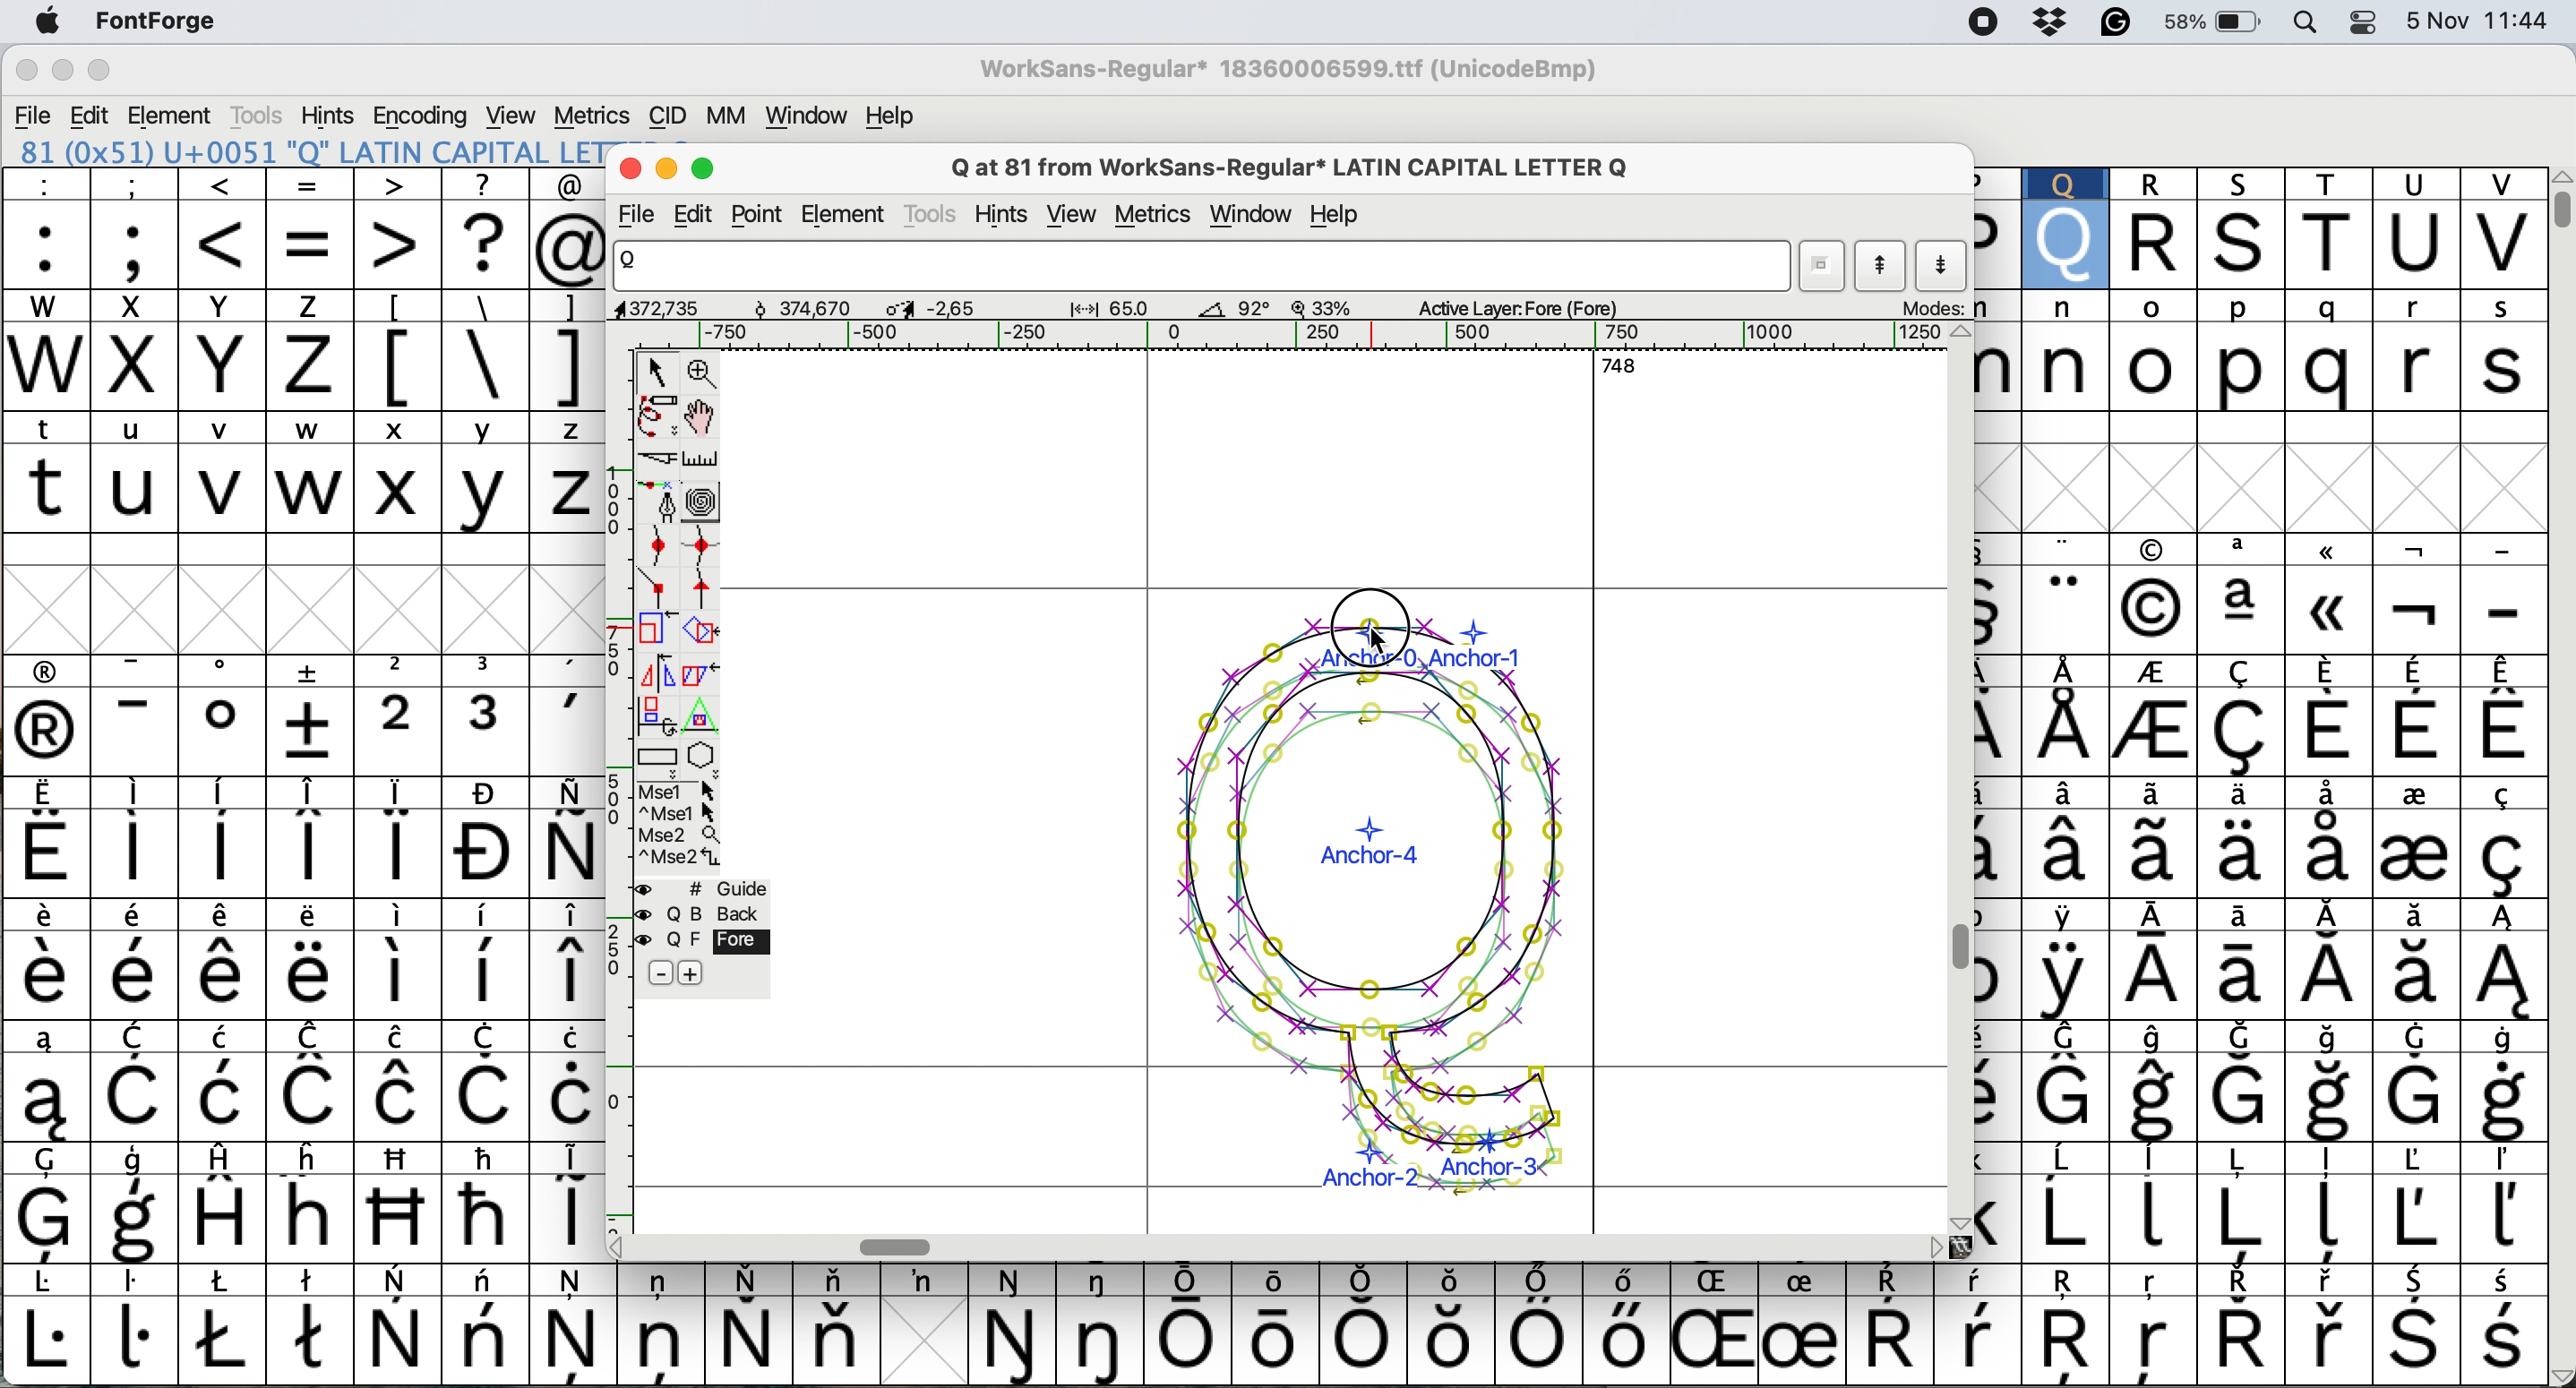 The width and height of the screenshot is (2576, 1388). I want to click on minimise, so click(57, 68).